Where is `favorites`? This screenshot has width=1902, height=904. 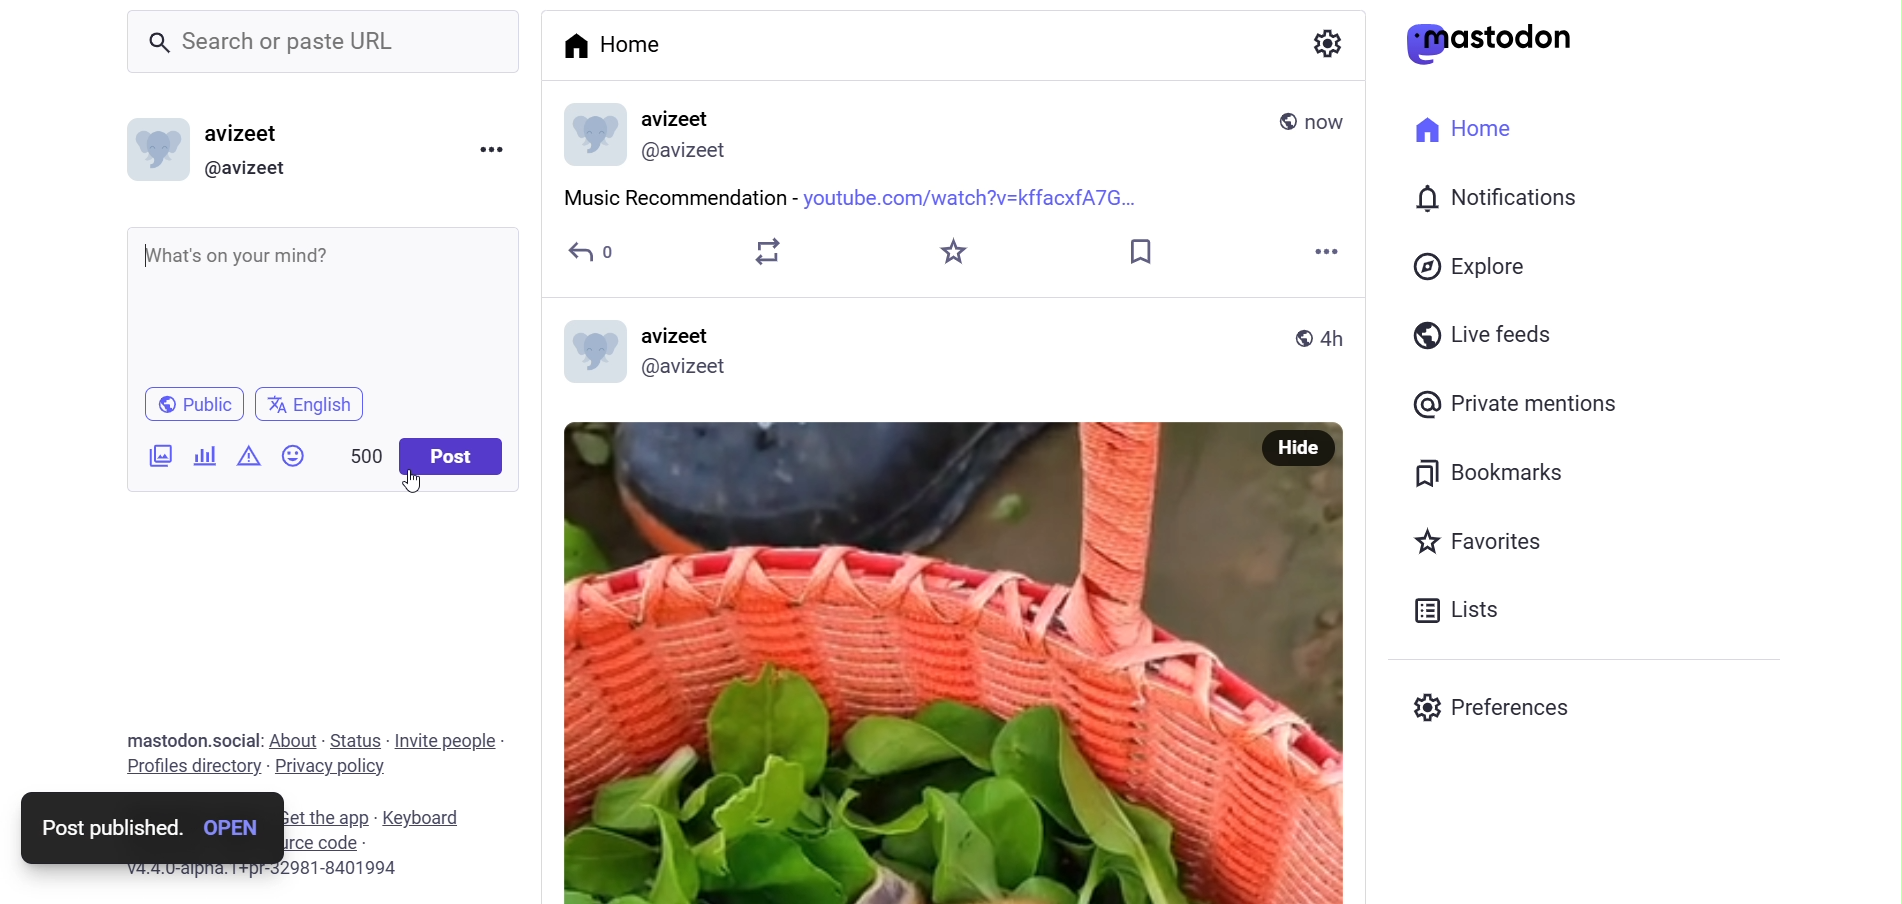
favorites is located at coordinates (957, 252).